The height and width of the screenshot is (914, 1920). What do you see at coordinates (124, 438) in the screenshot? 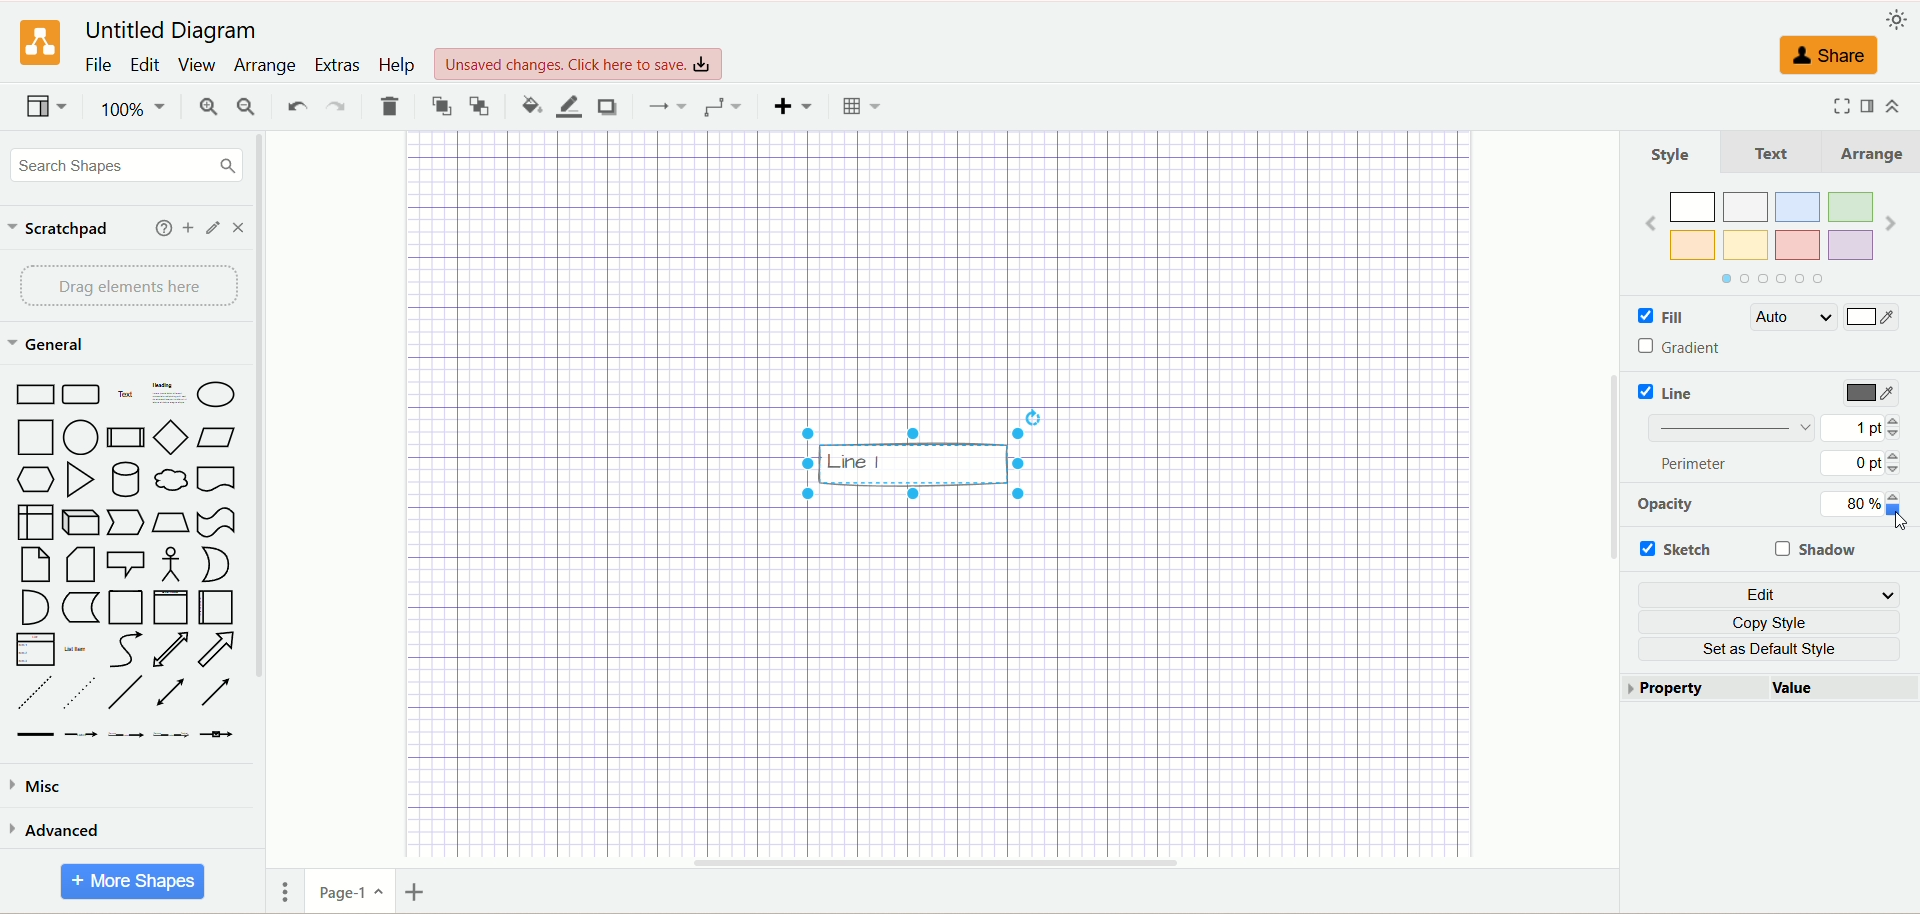
I see `Process` at bounding box center [124, 438].